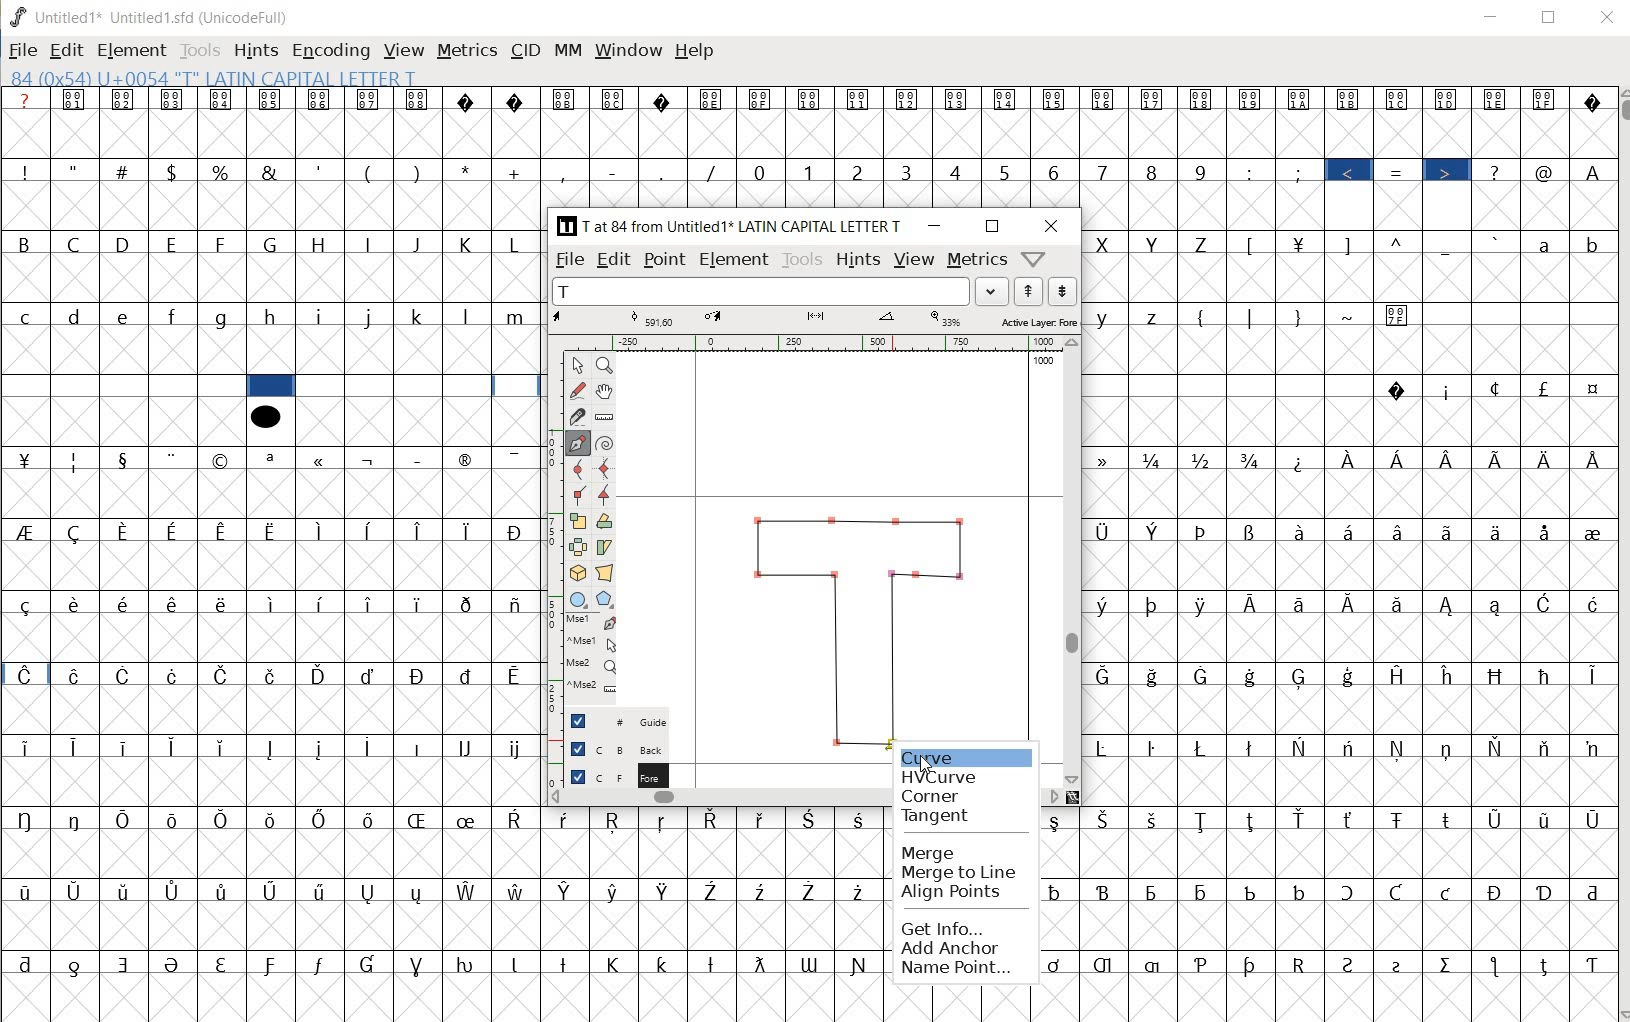 This screenshot has width=1630, height=1022. I want to click on guide layer, so click(617, 720).